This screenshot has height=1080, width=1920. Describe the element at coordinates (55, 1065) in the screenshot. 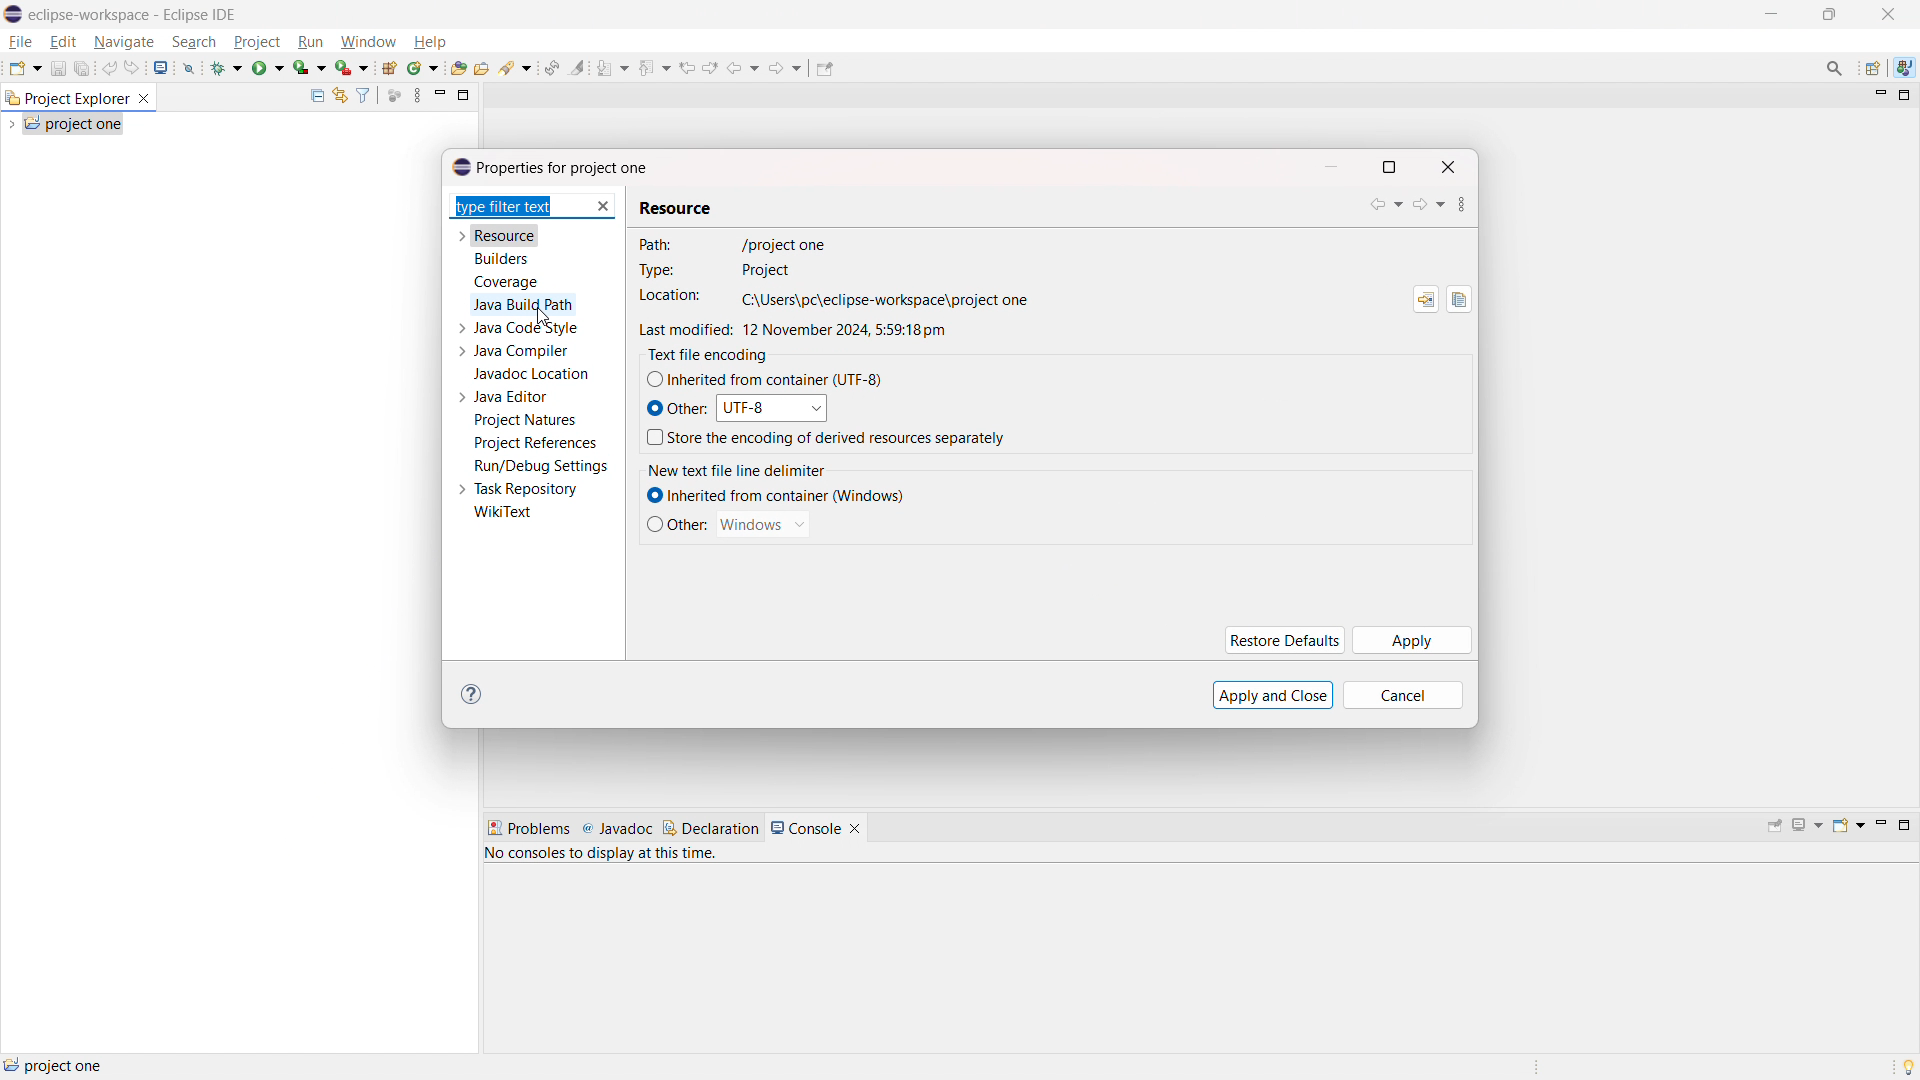

I see `project one` at that location.